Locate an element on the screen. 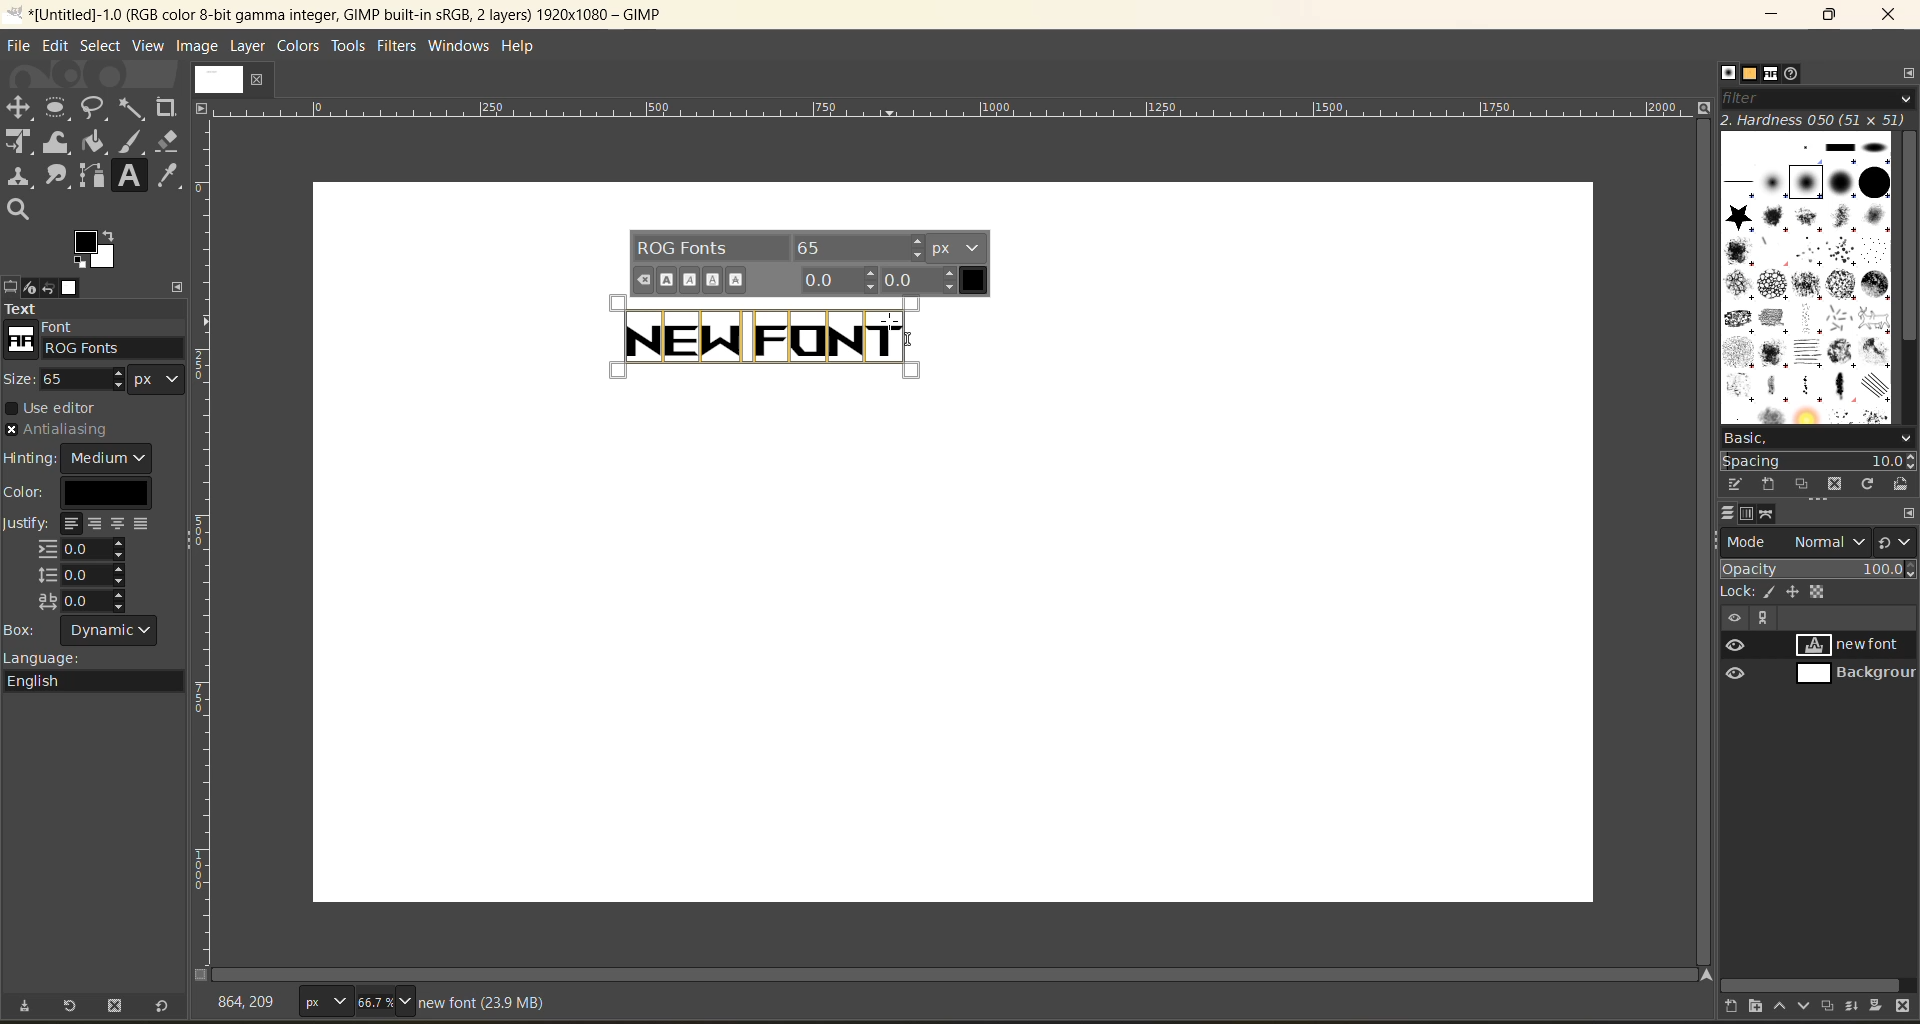 The image size is (1920, 1024). size is located at coordinates (100, 379).